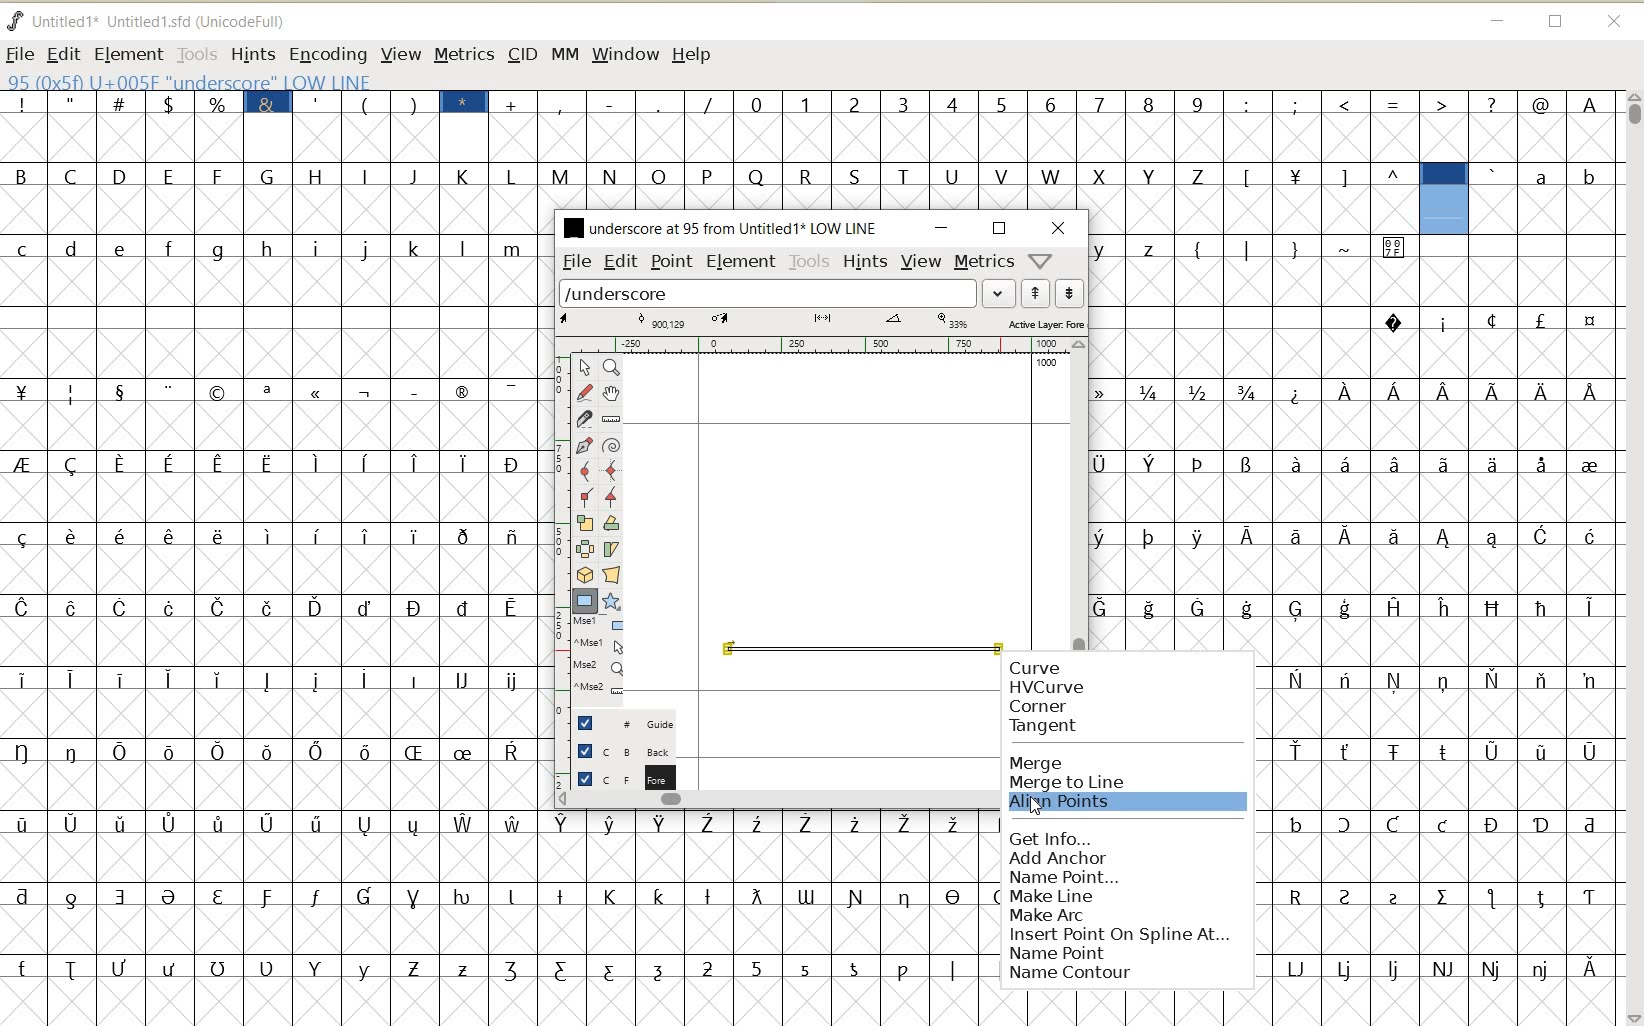 This screenshot has width=1644, height=1026. I want to click on RESTORE, so click(1556, 23).